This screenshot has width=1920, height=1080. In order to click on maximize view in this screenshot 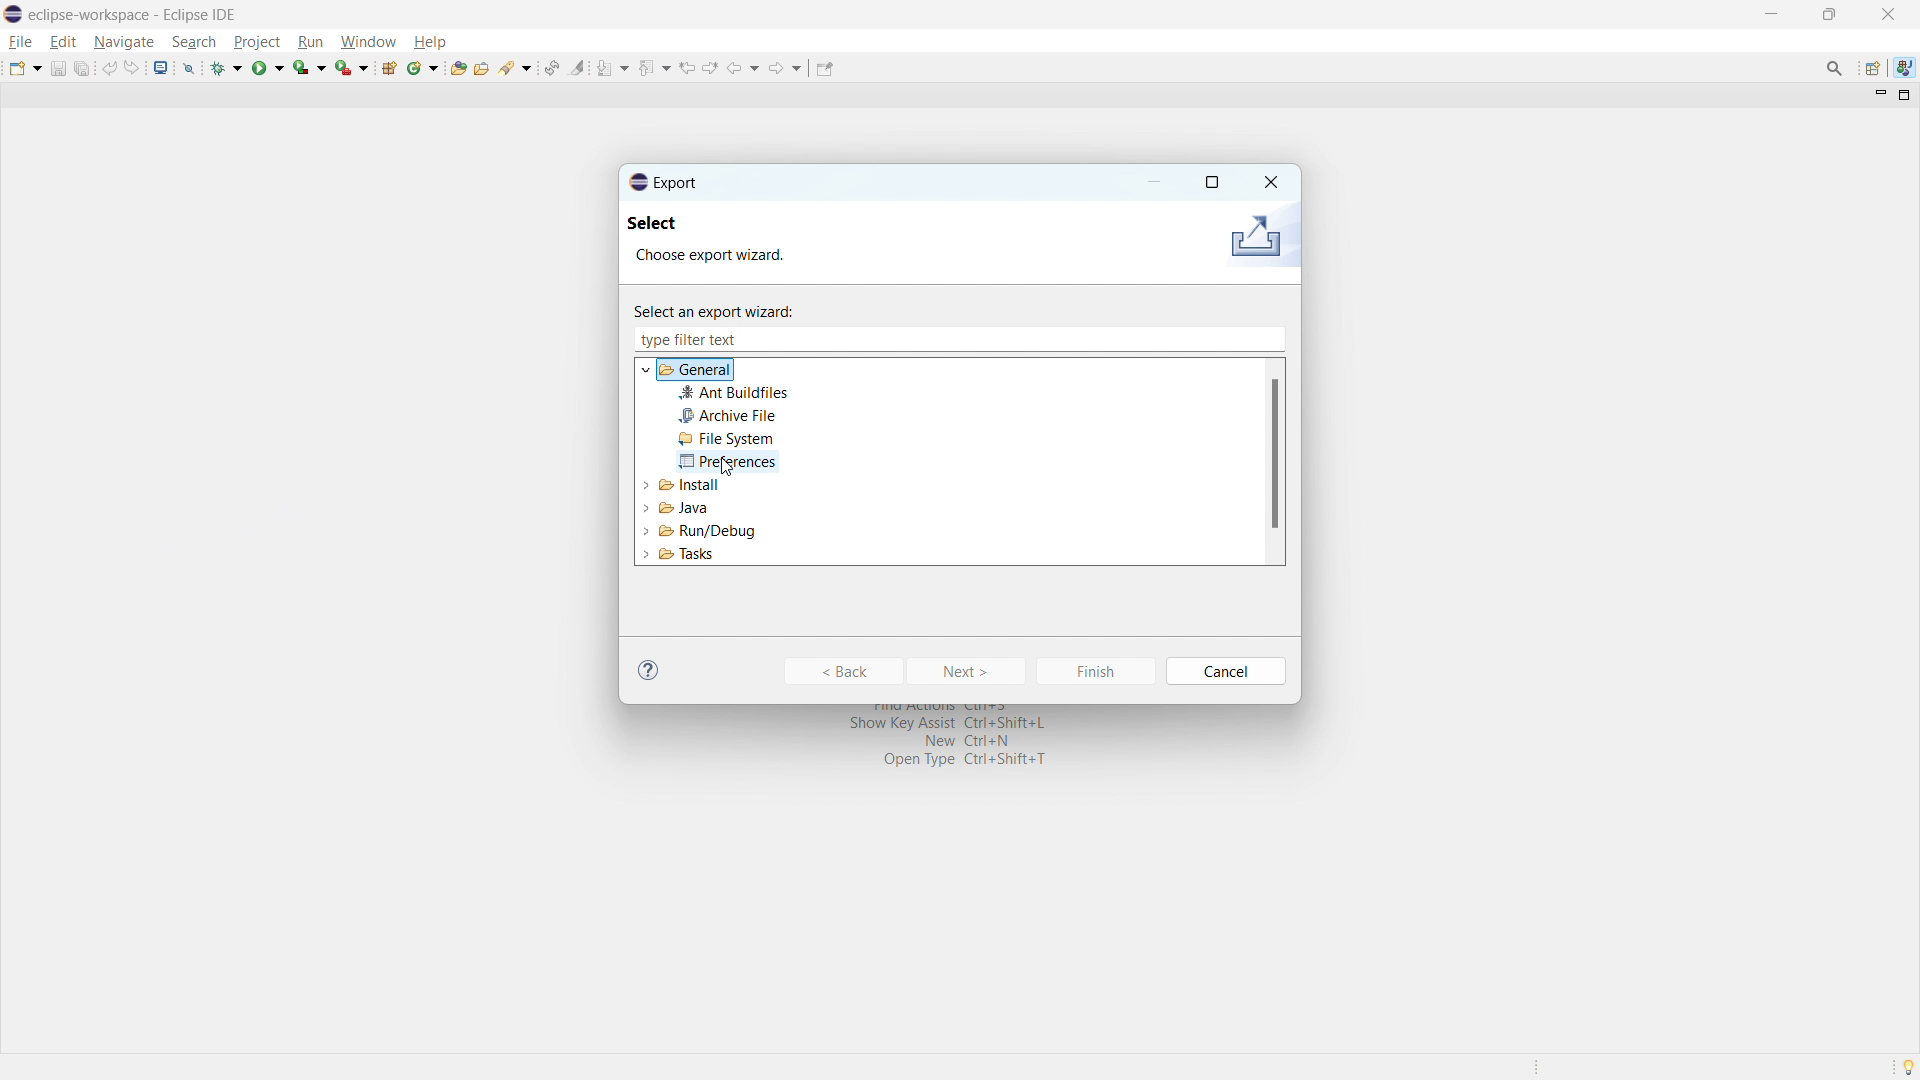, I will do `click(1905, 95)`.